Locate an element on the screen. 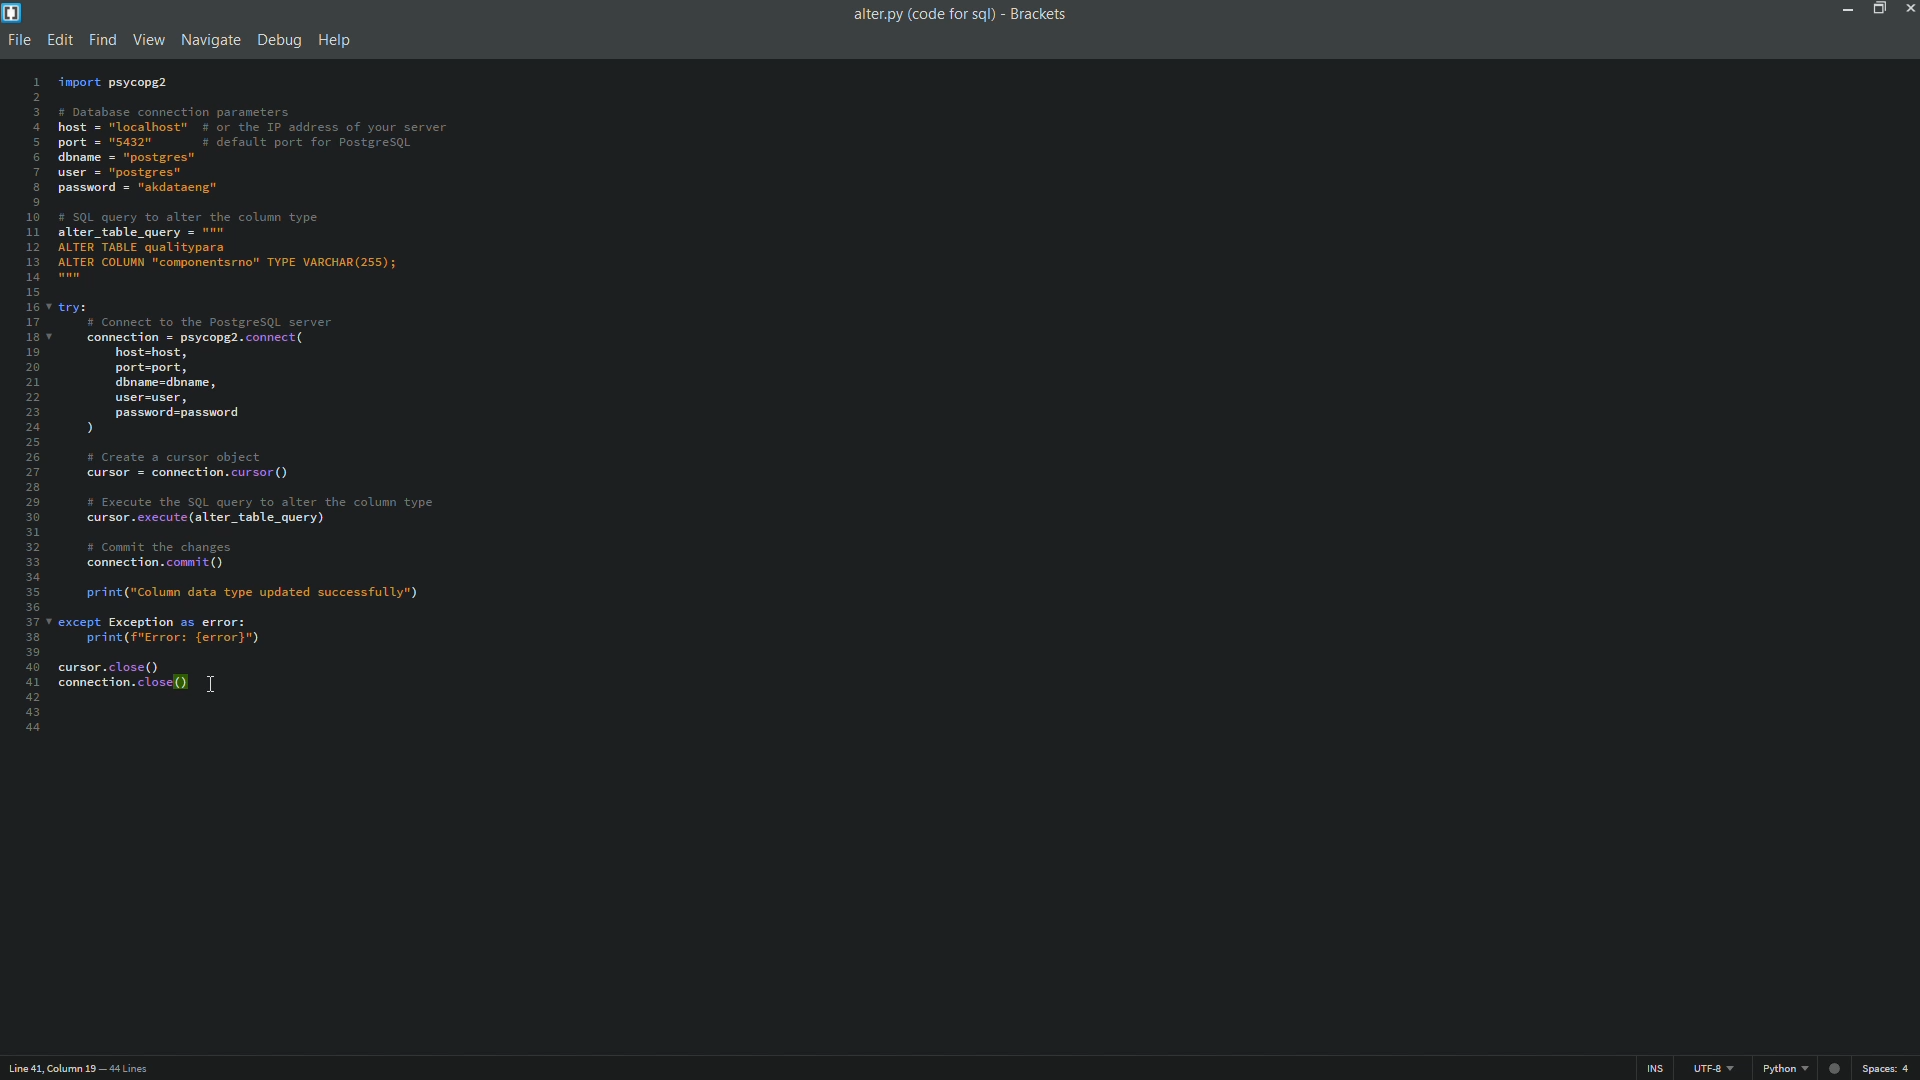  debug menu is located at coordinates (275, 41).